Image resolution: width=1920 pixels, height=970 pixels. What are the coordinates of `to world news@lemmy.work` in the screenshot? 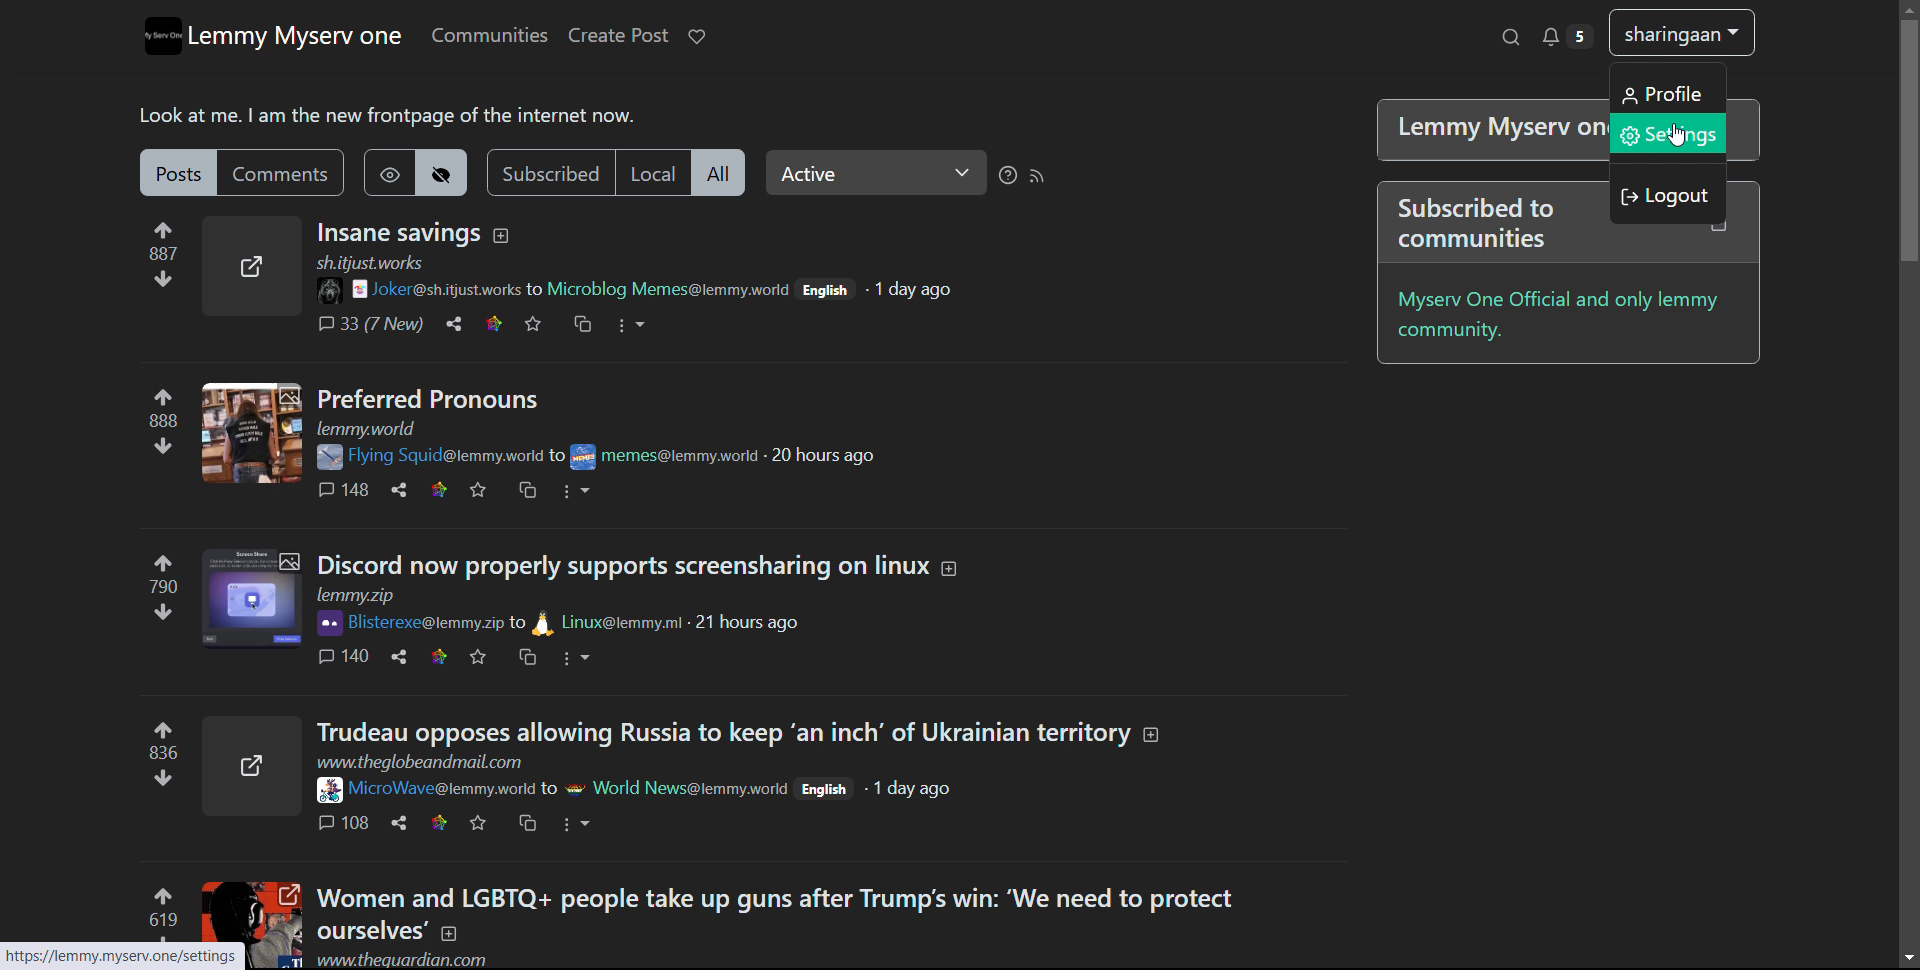 It's located at (664, 788).